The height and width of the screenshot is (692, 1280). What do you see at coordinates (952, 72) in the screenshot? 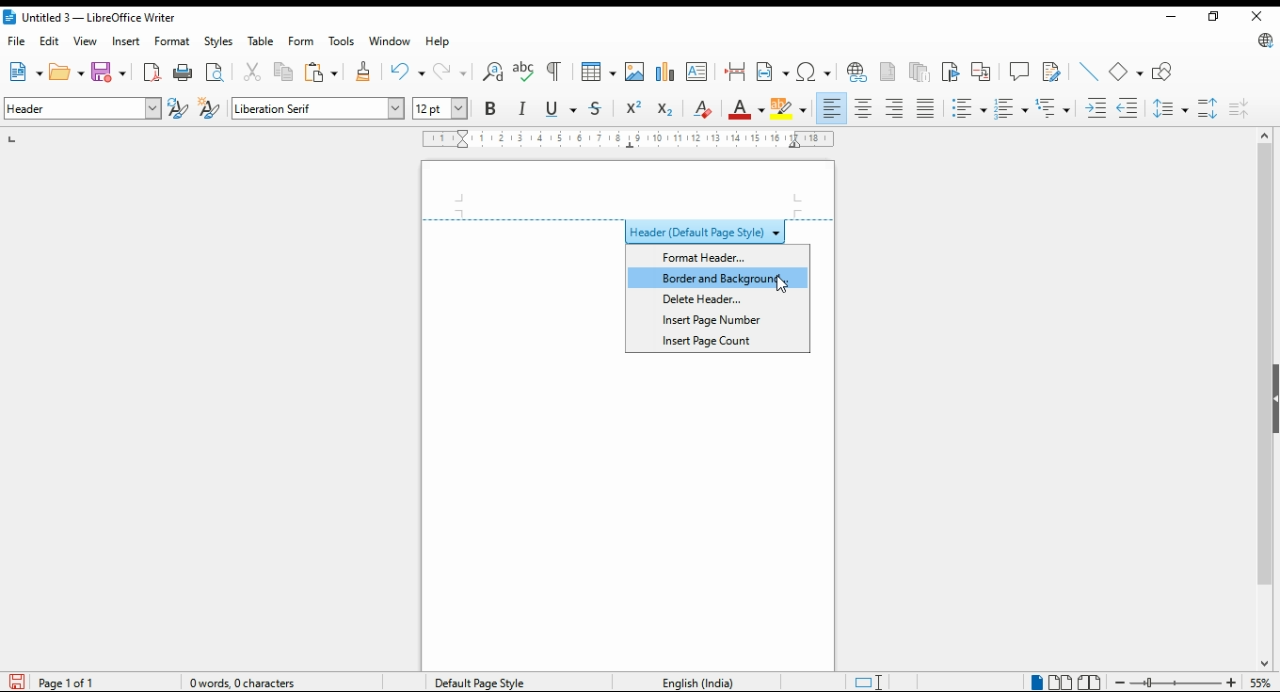
I see `insert bookmark` at bounding box center [952, 72].